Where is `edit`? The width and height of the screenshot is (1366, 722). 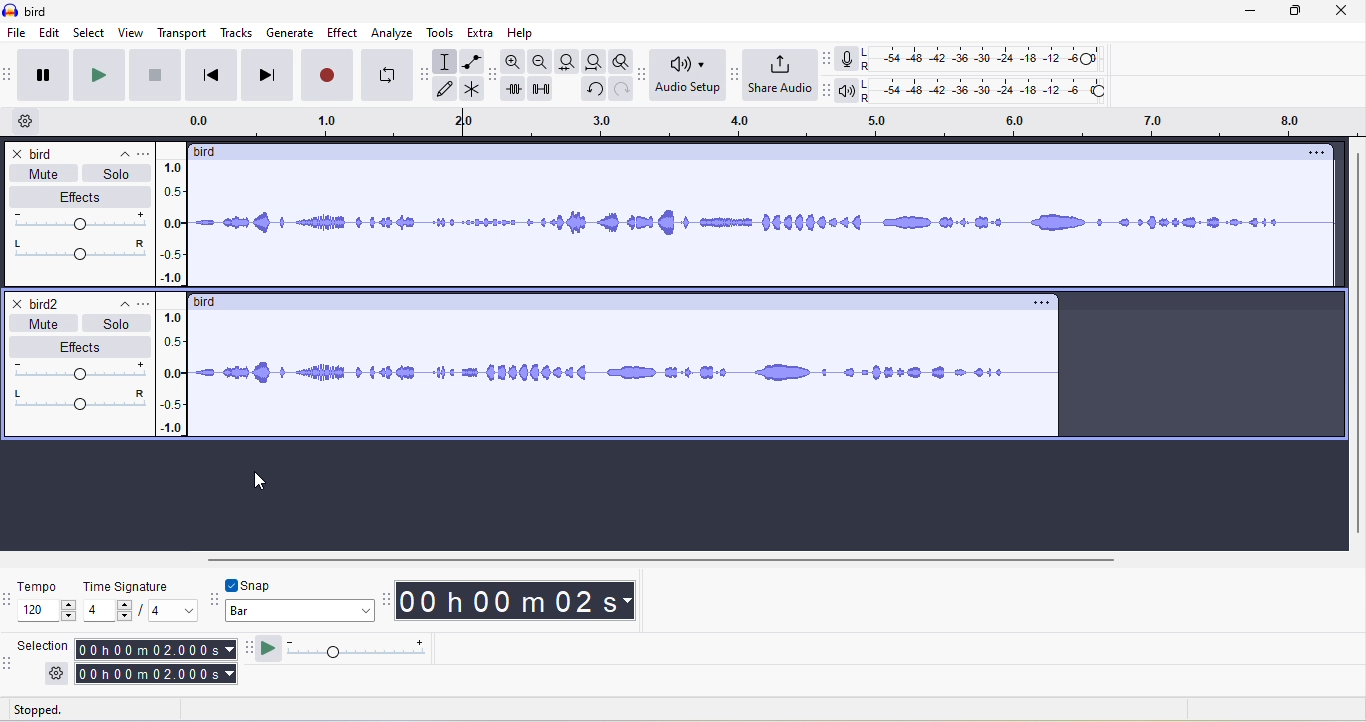 edit is located at coordinates (51, 34).